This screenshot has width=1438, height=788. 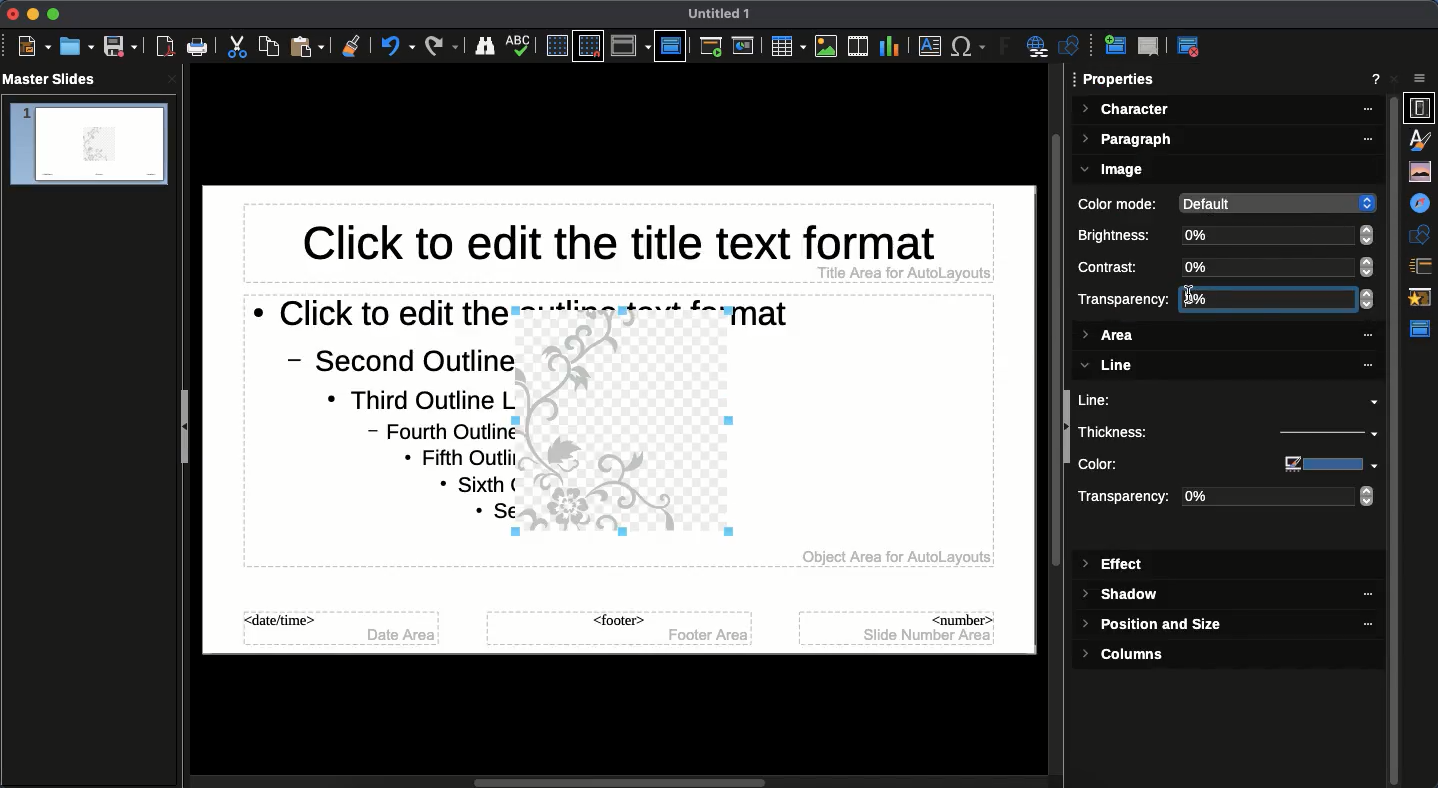 I want to click on Line, so click(x=1225, y=366).